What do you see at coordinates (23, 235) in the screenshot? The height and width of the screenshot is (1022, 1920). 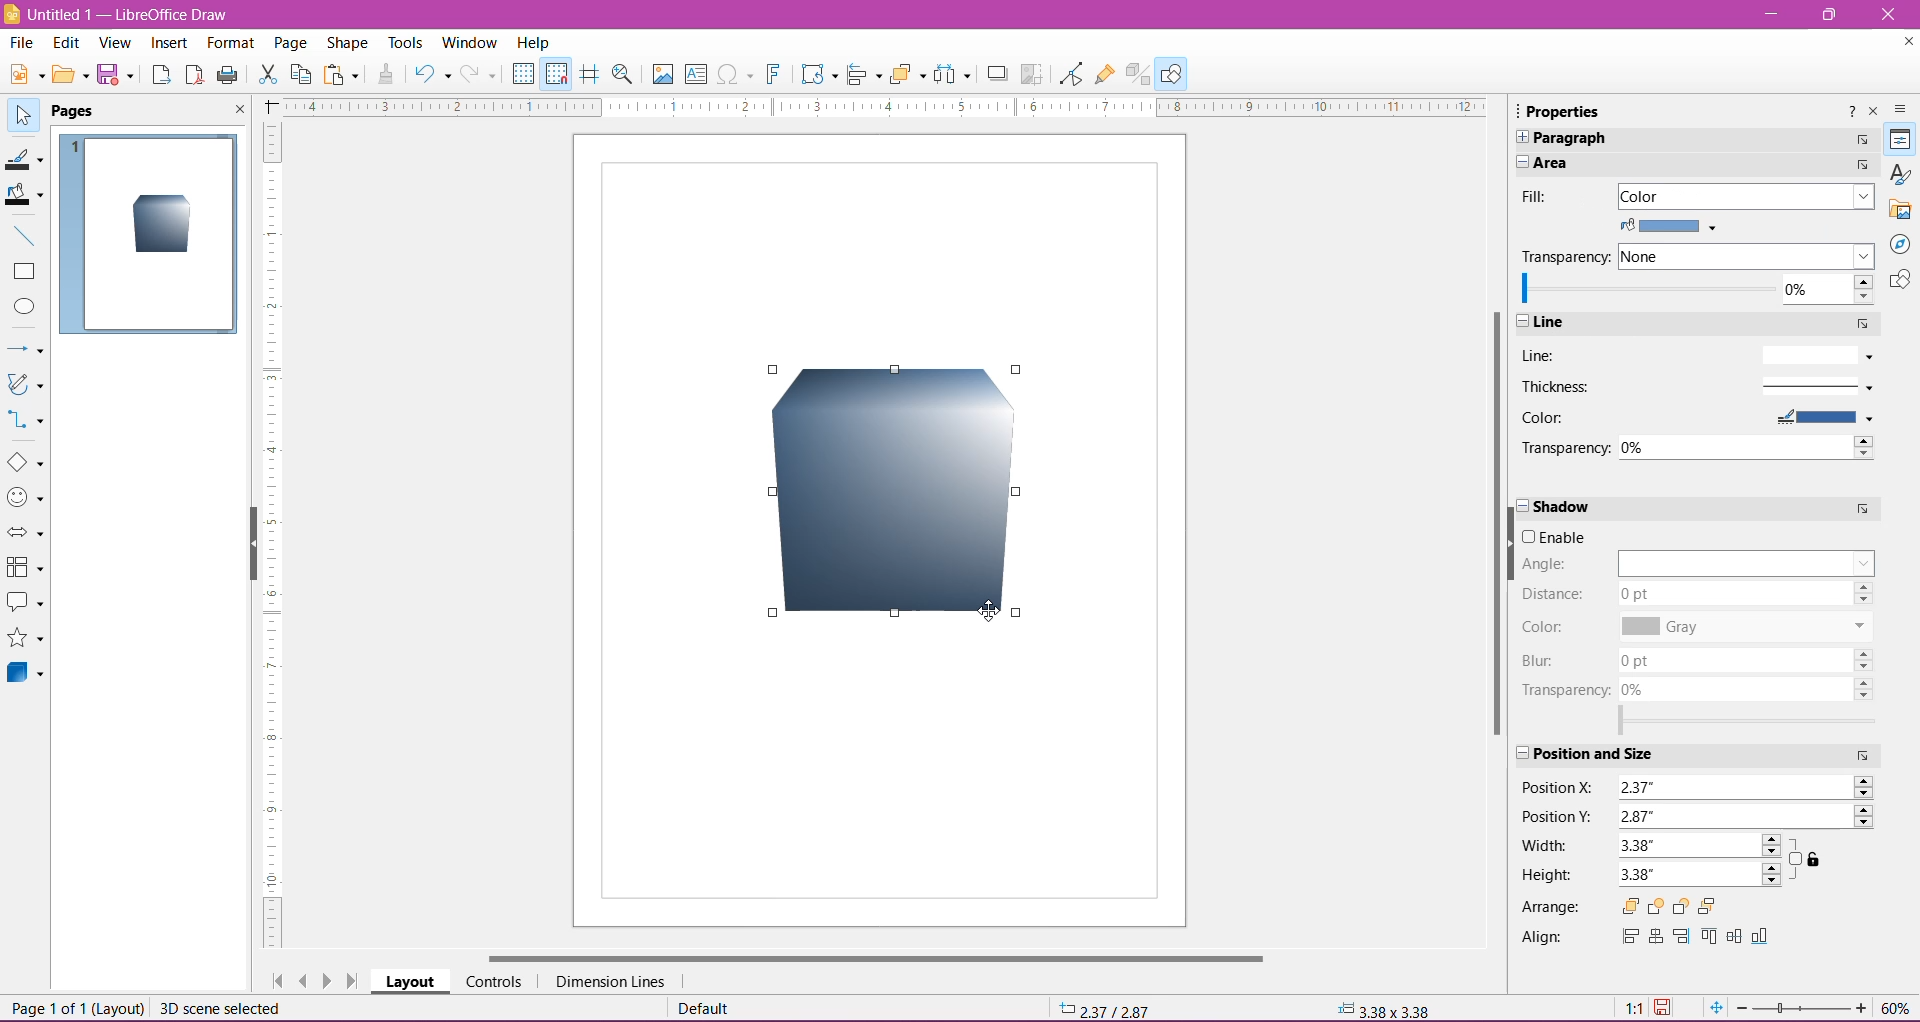 I see `Insert Line` at bounding box center [23, 235].